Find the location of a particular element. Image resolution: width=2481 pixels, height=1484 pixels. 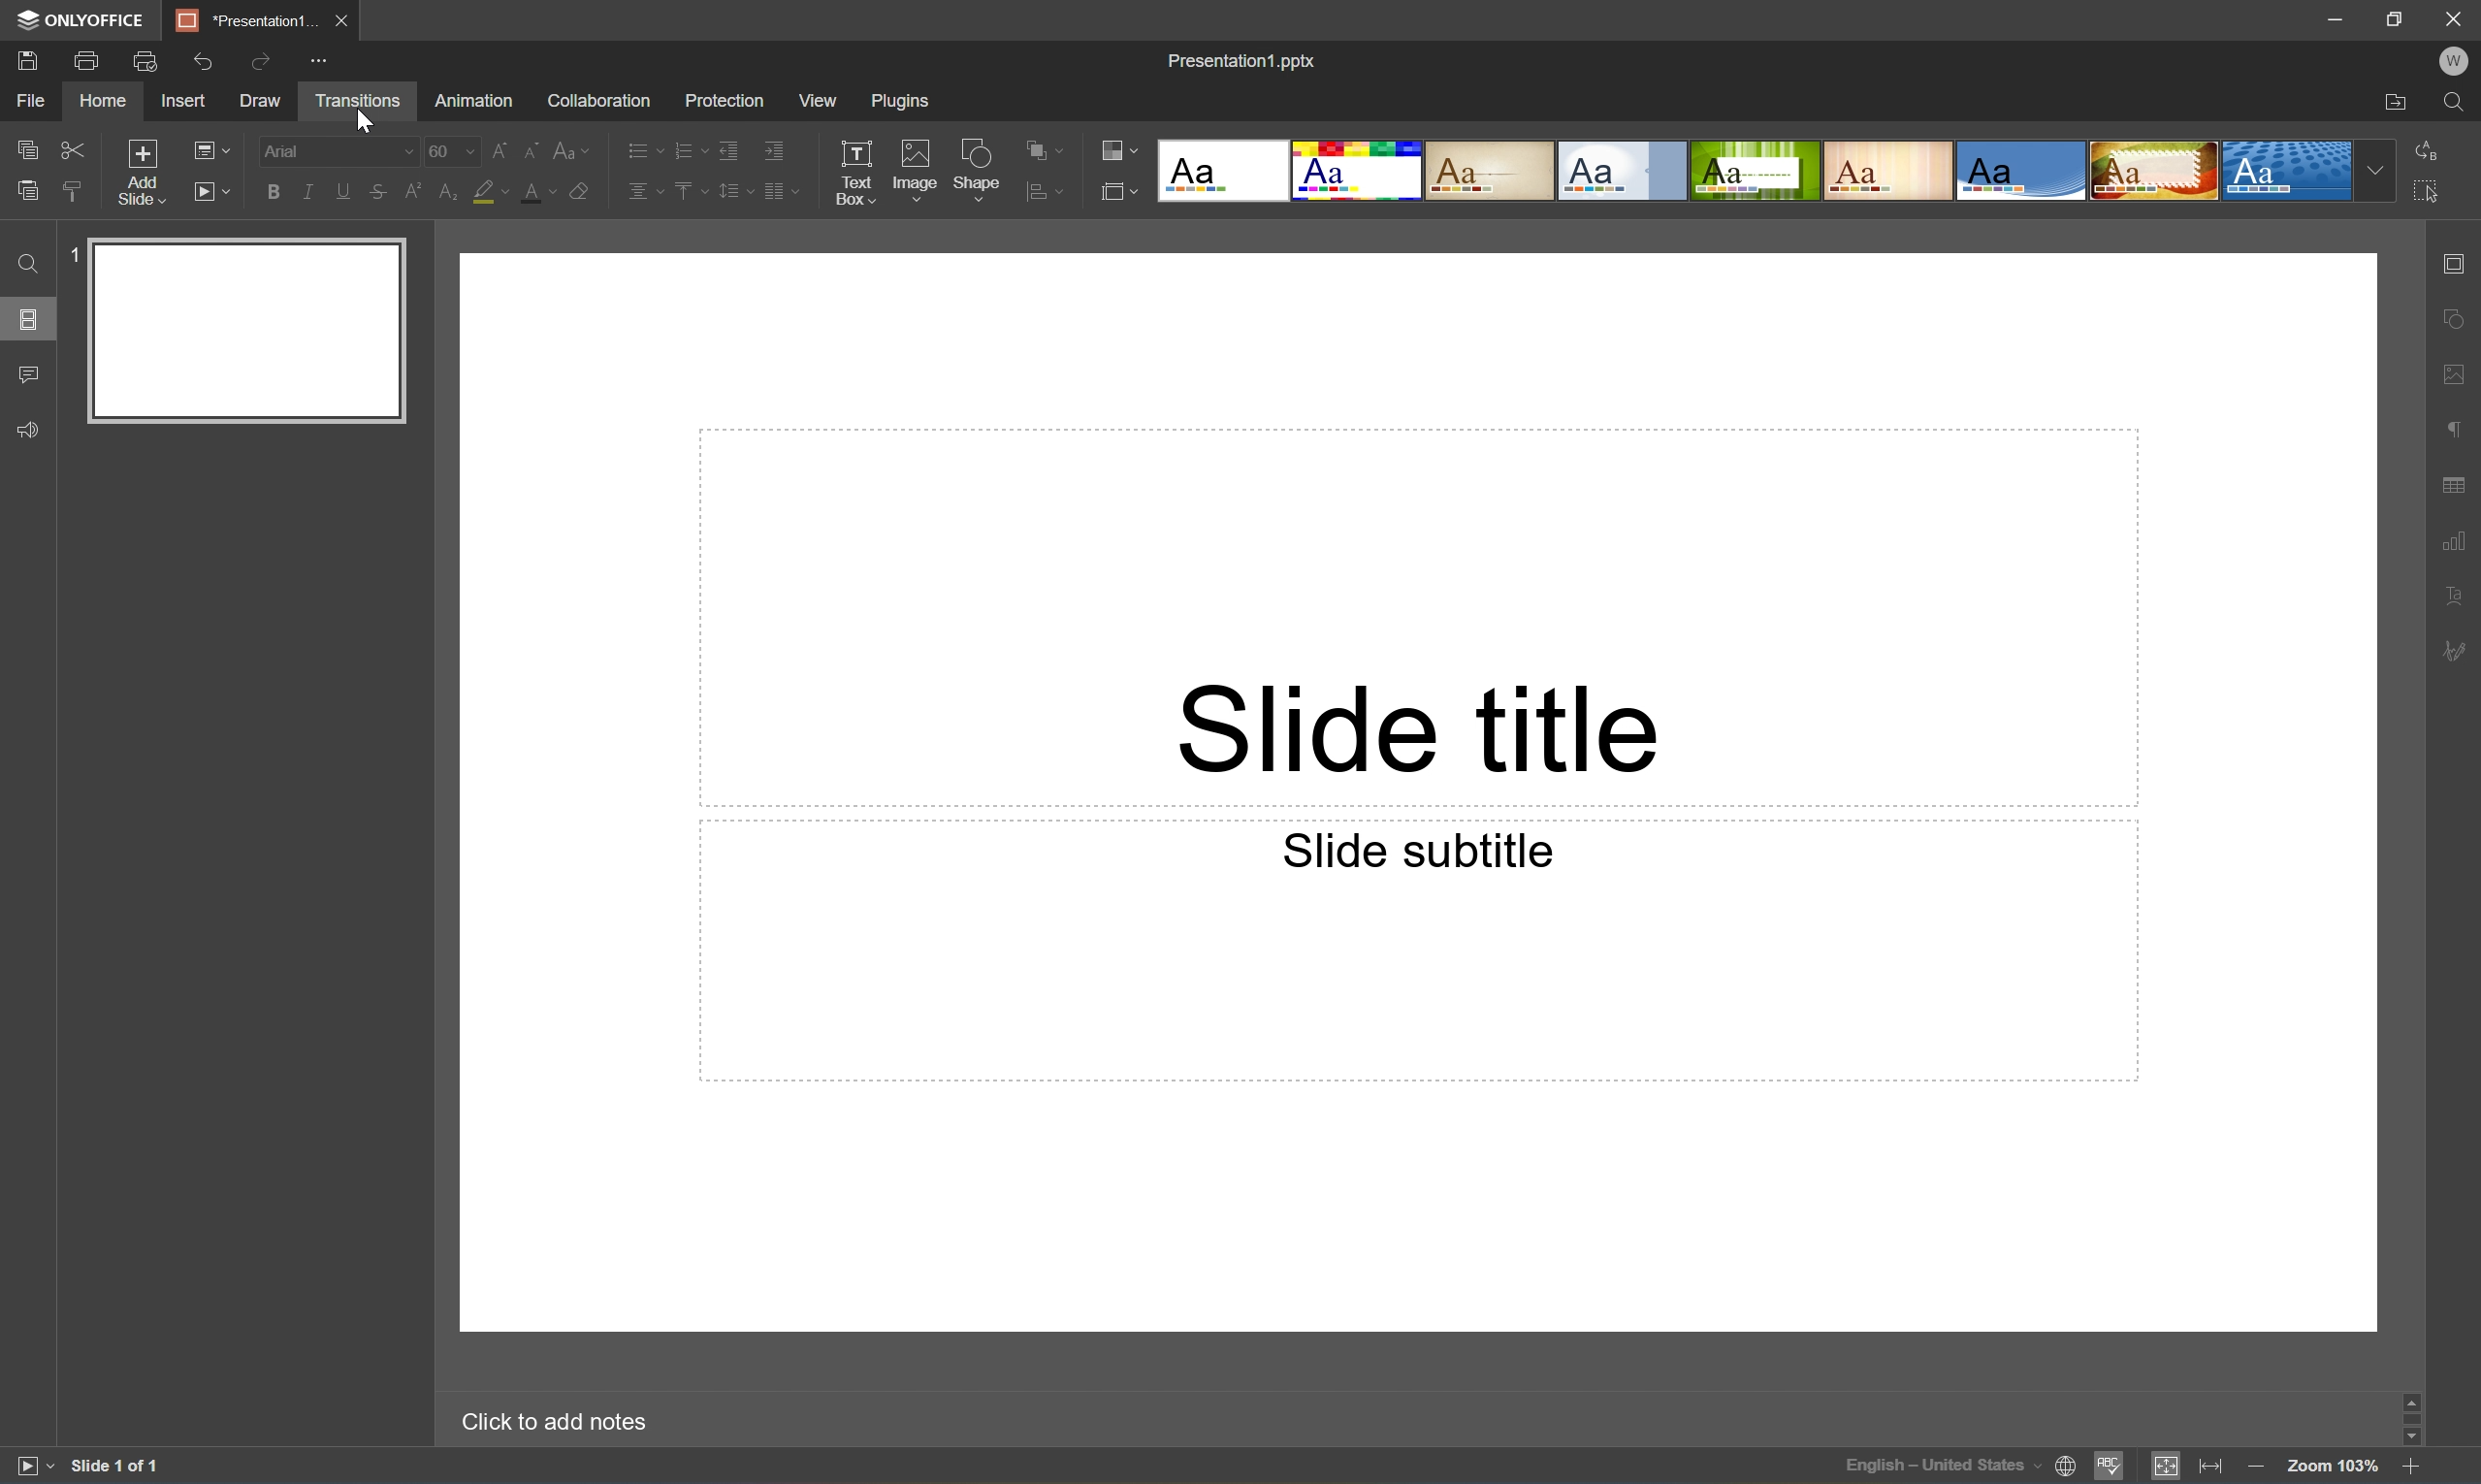

Presentation1.pptx is located at coordinates (1241, 60).